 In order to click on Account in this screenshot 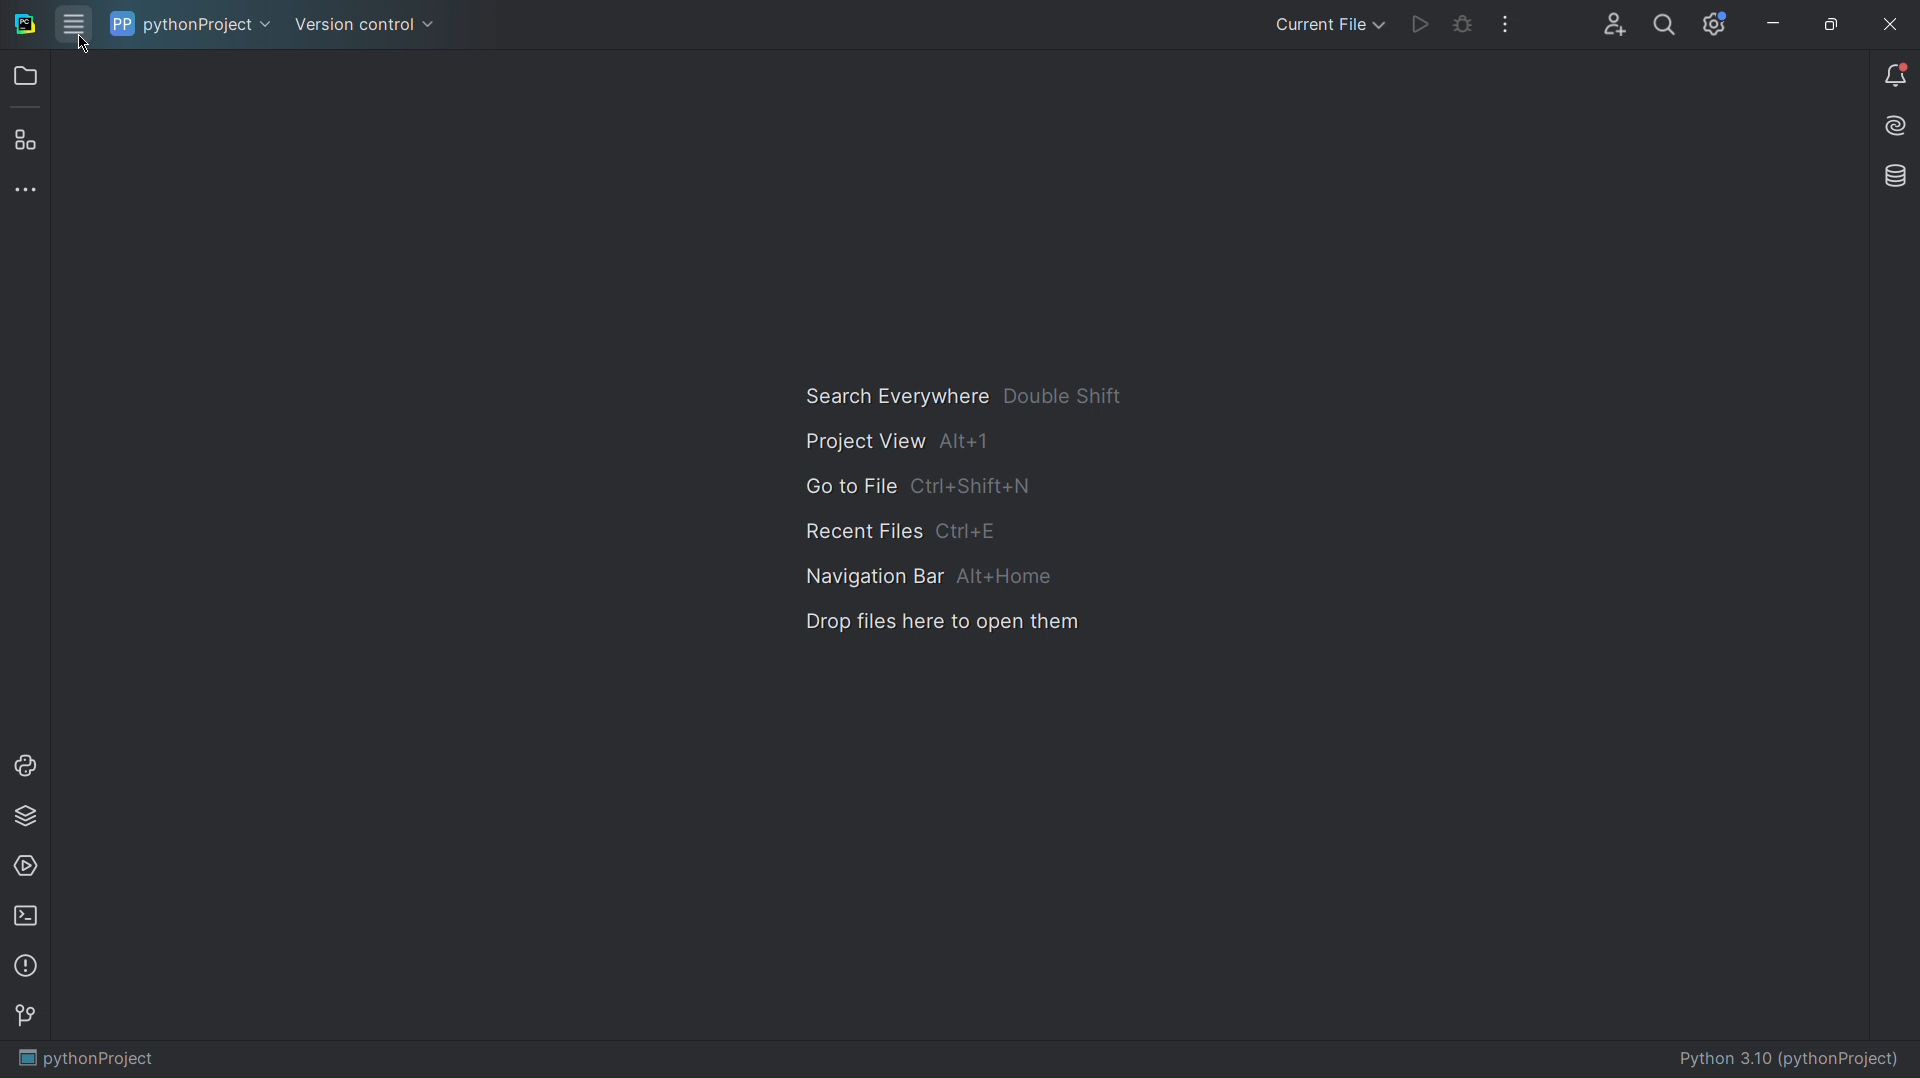, I will do `click(1622, 25)`.